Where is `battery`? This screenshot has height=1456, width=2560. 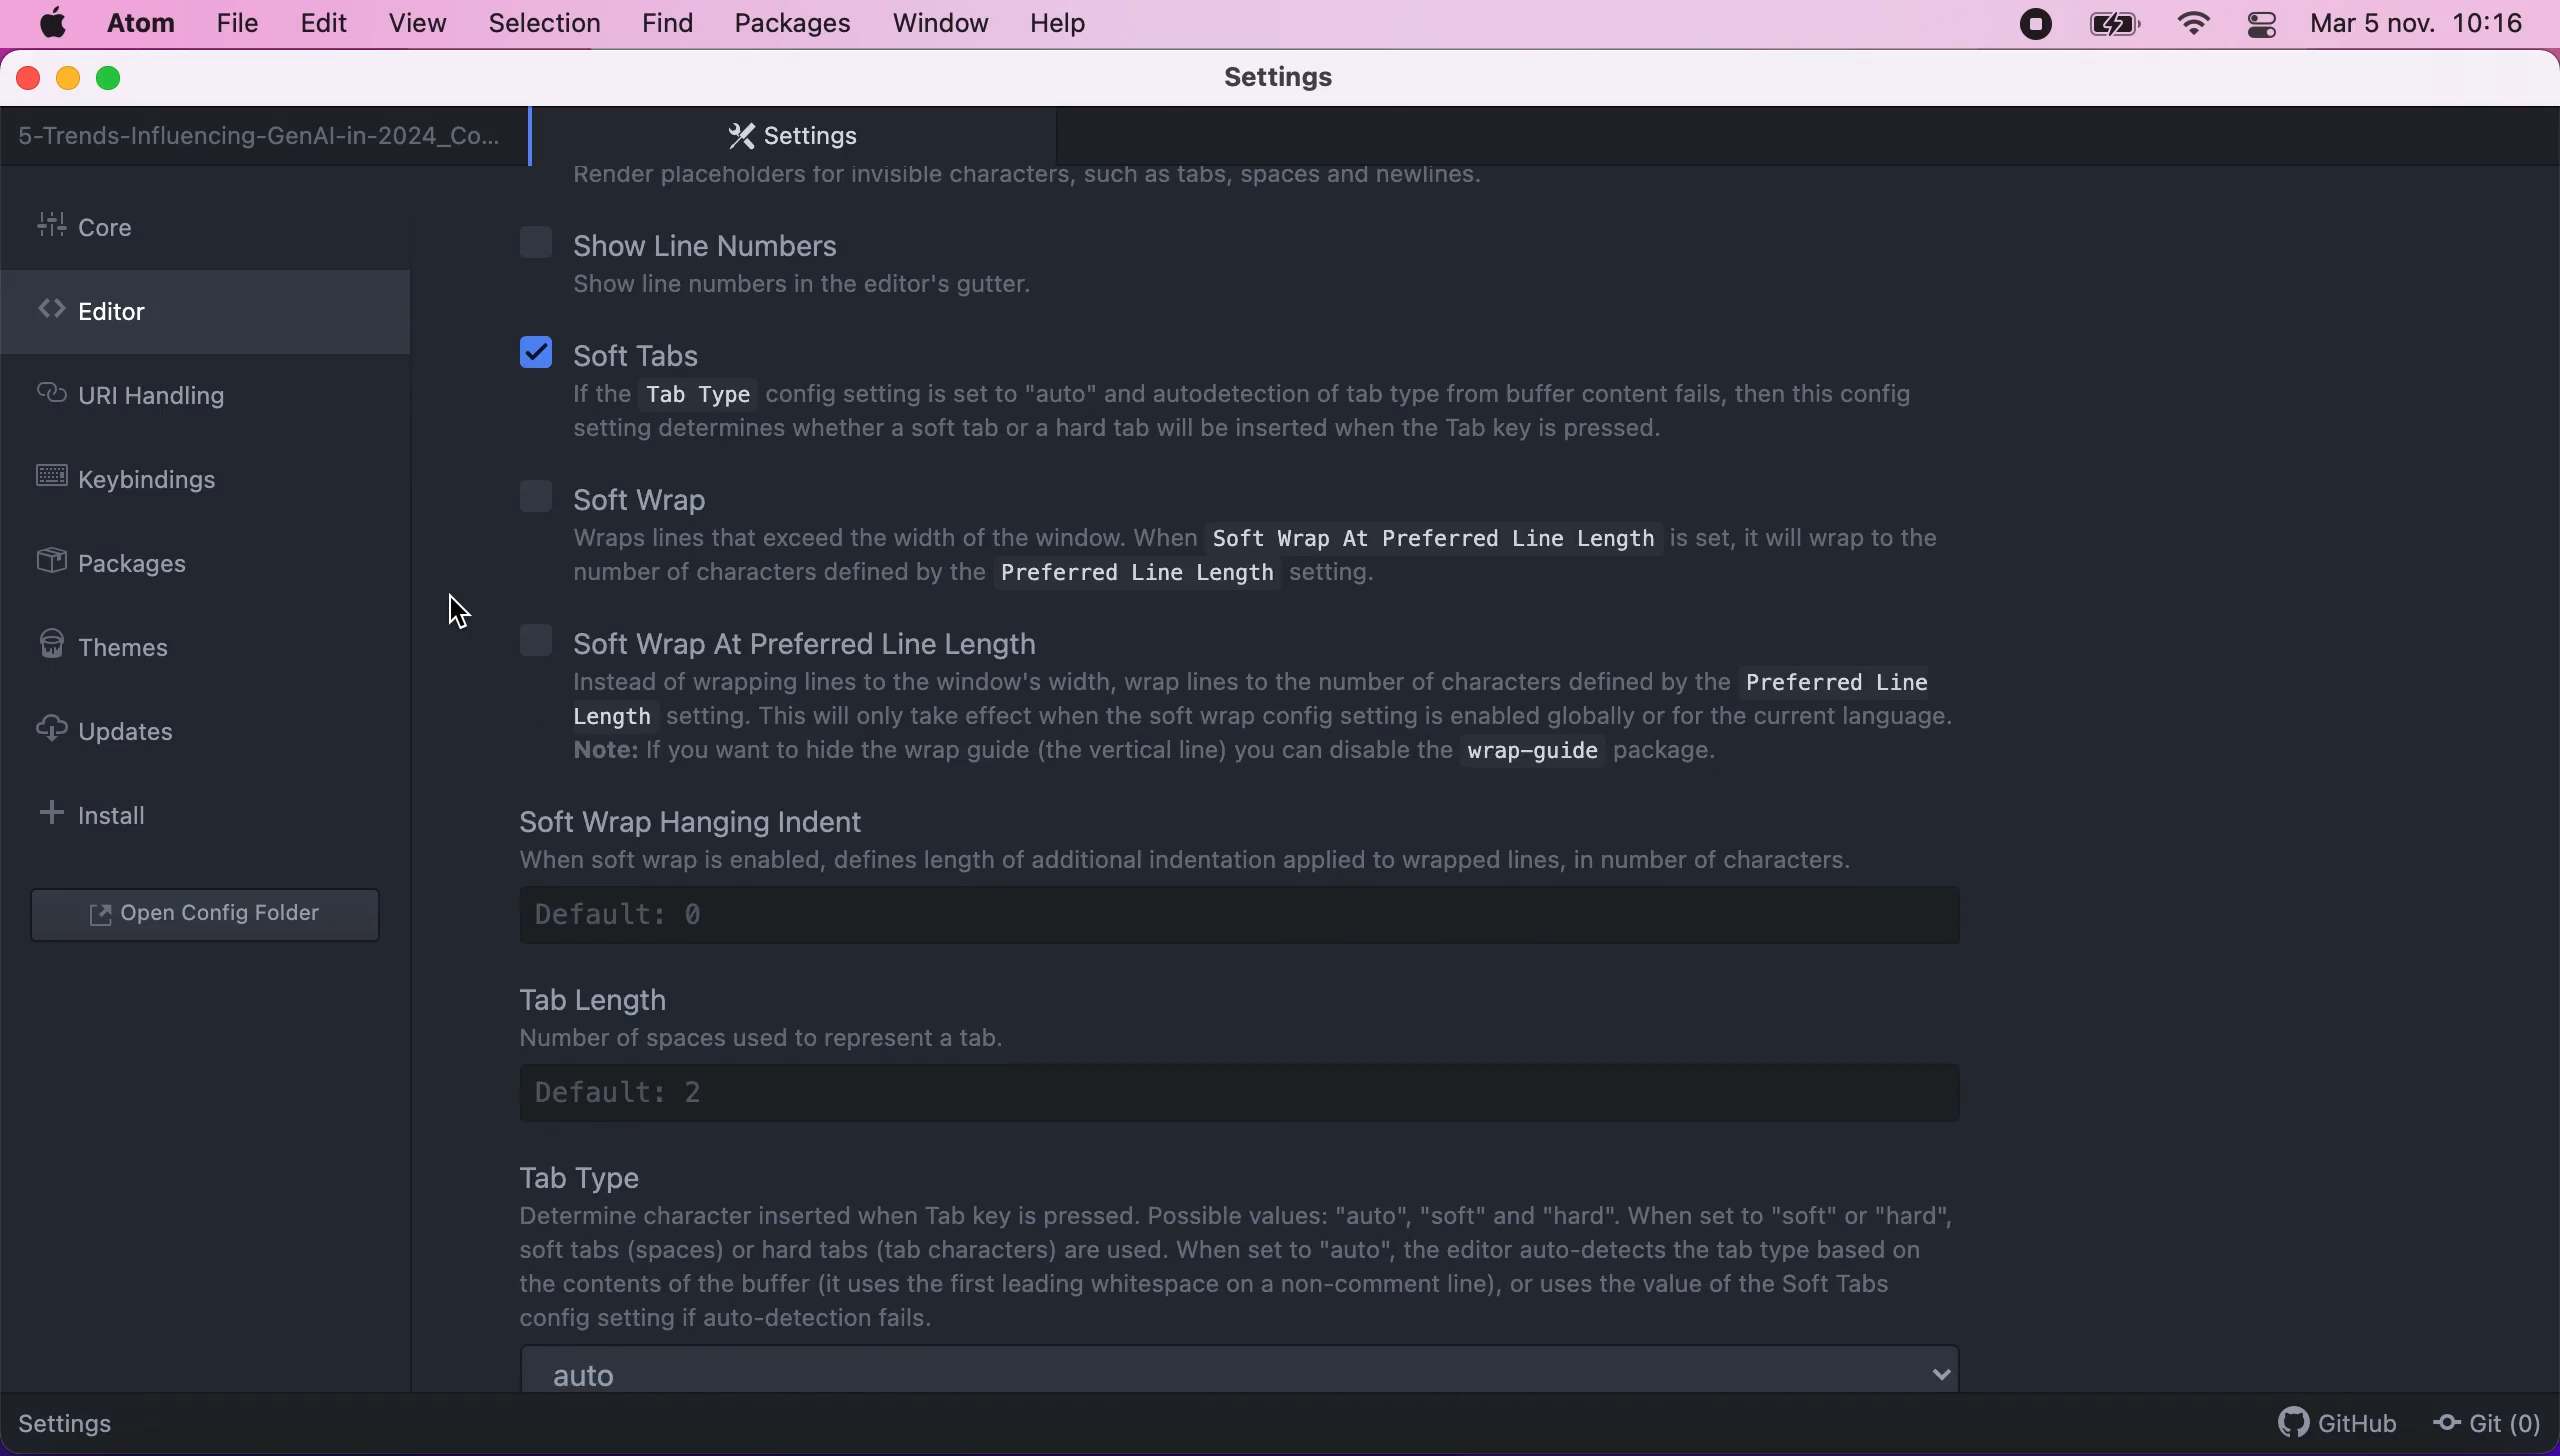 battery is located at coordinates (2114, 25).